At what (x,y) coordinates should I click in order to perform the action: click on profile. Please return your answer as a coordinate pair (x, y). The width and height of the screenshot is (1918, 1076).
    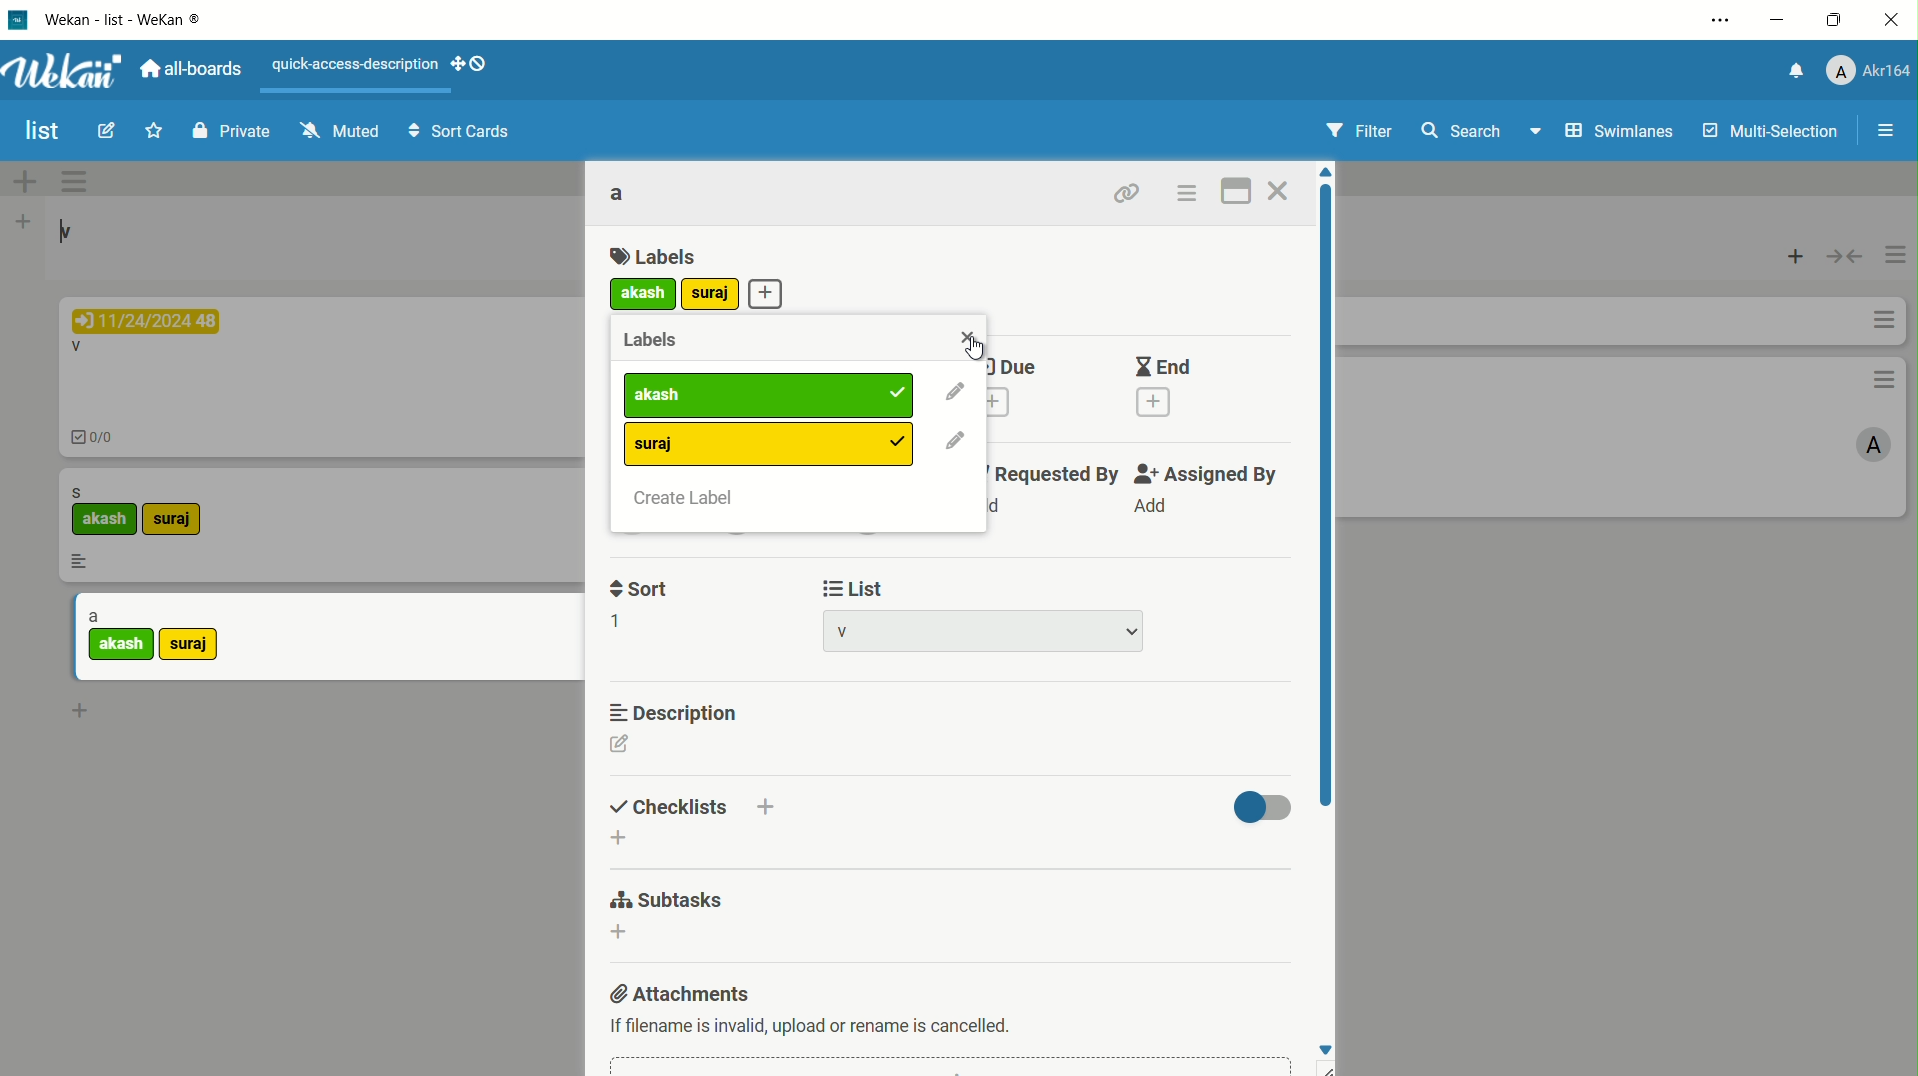
    Looking at the image, I should click on (1869, 71).